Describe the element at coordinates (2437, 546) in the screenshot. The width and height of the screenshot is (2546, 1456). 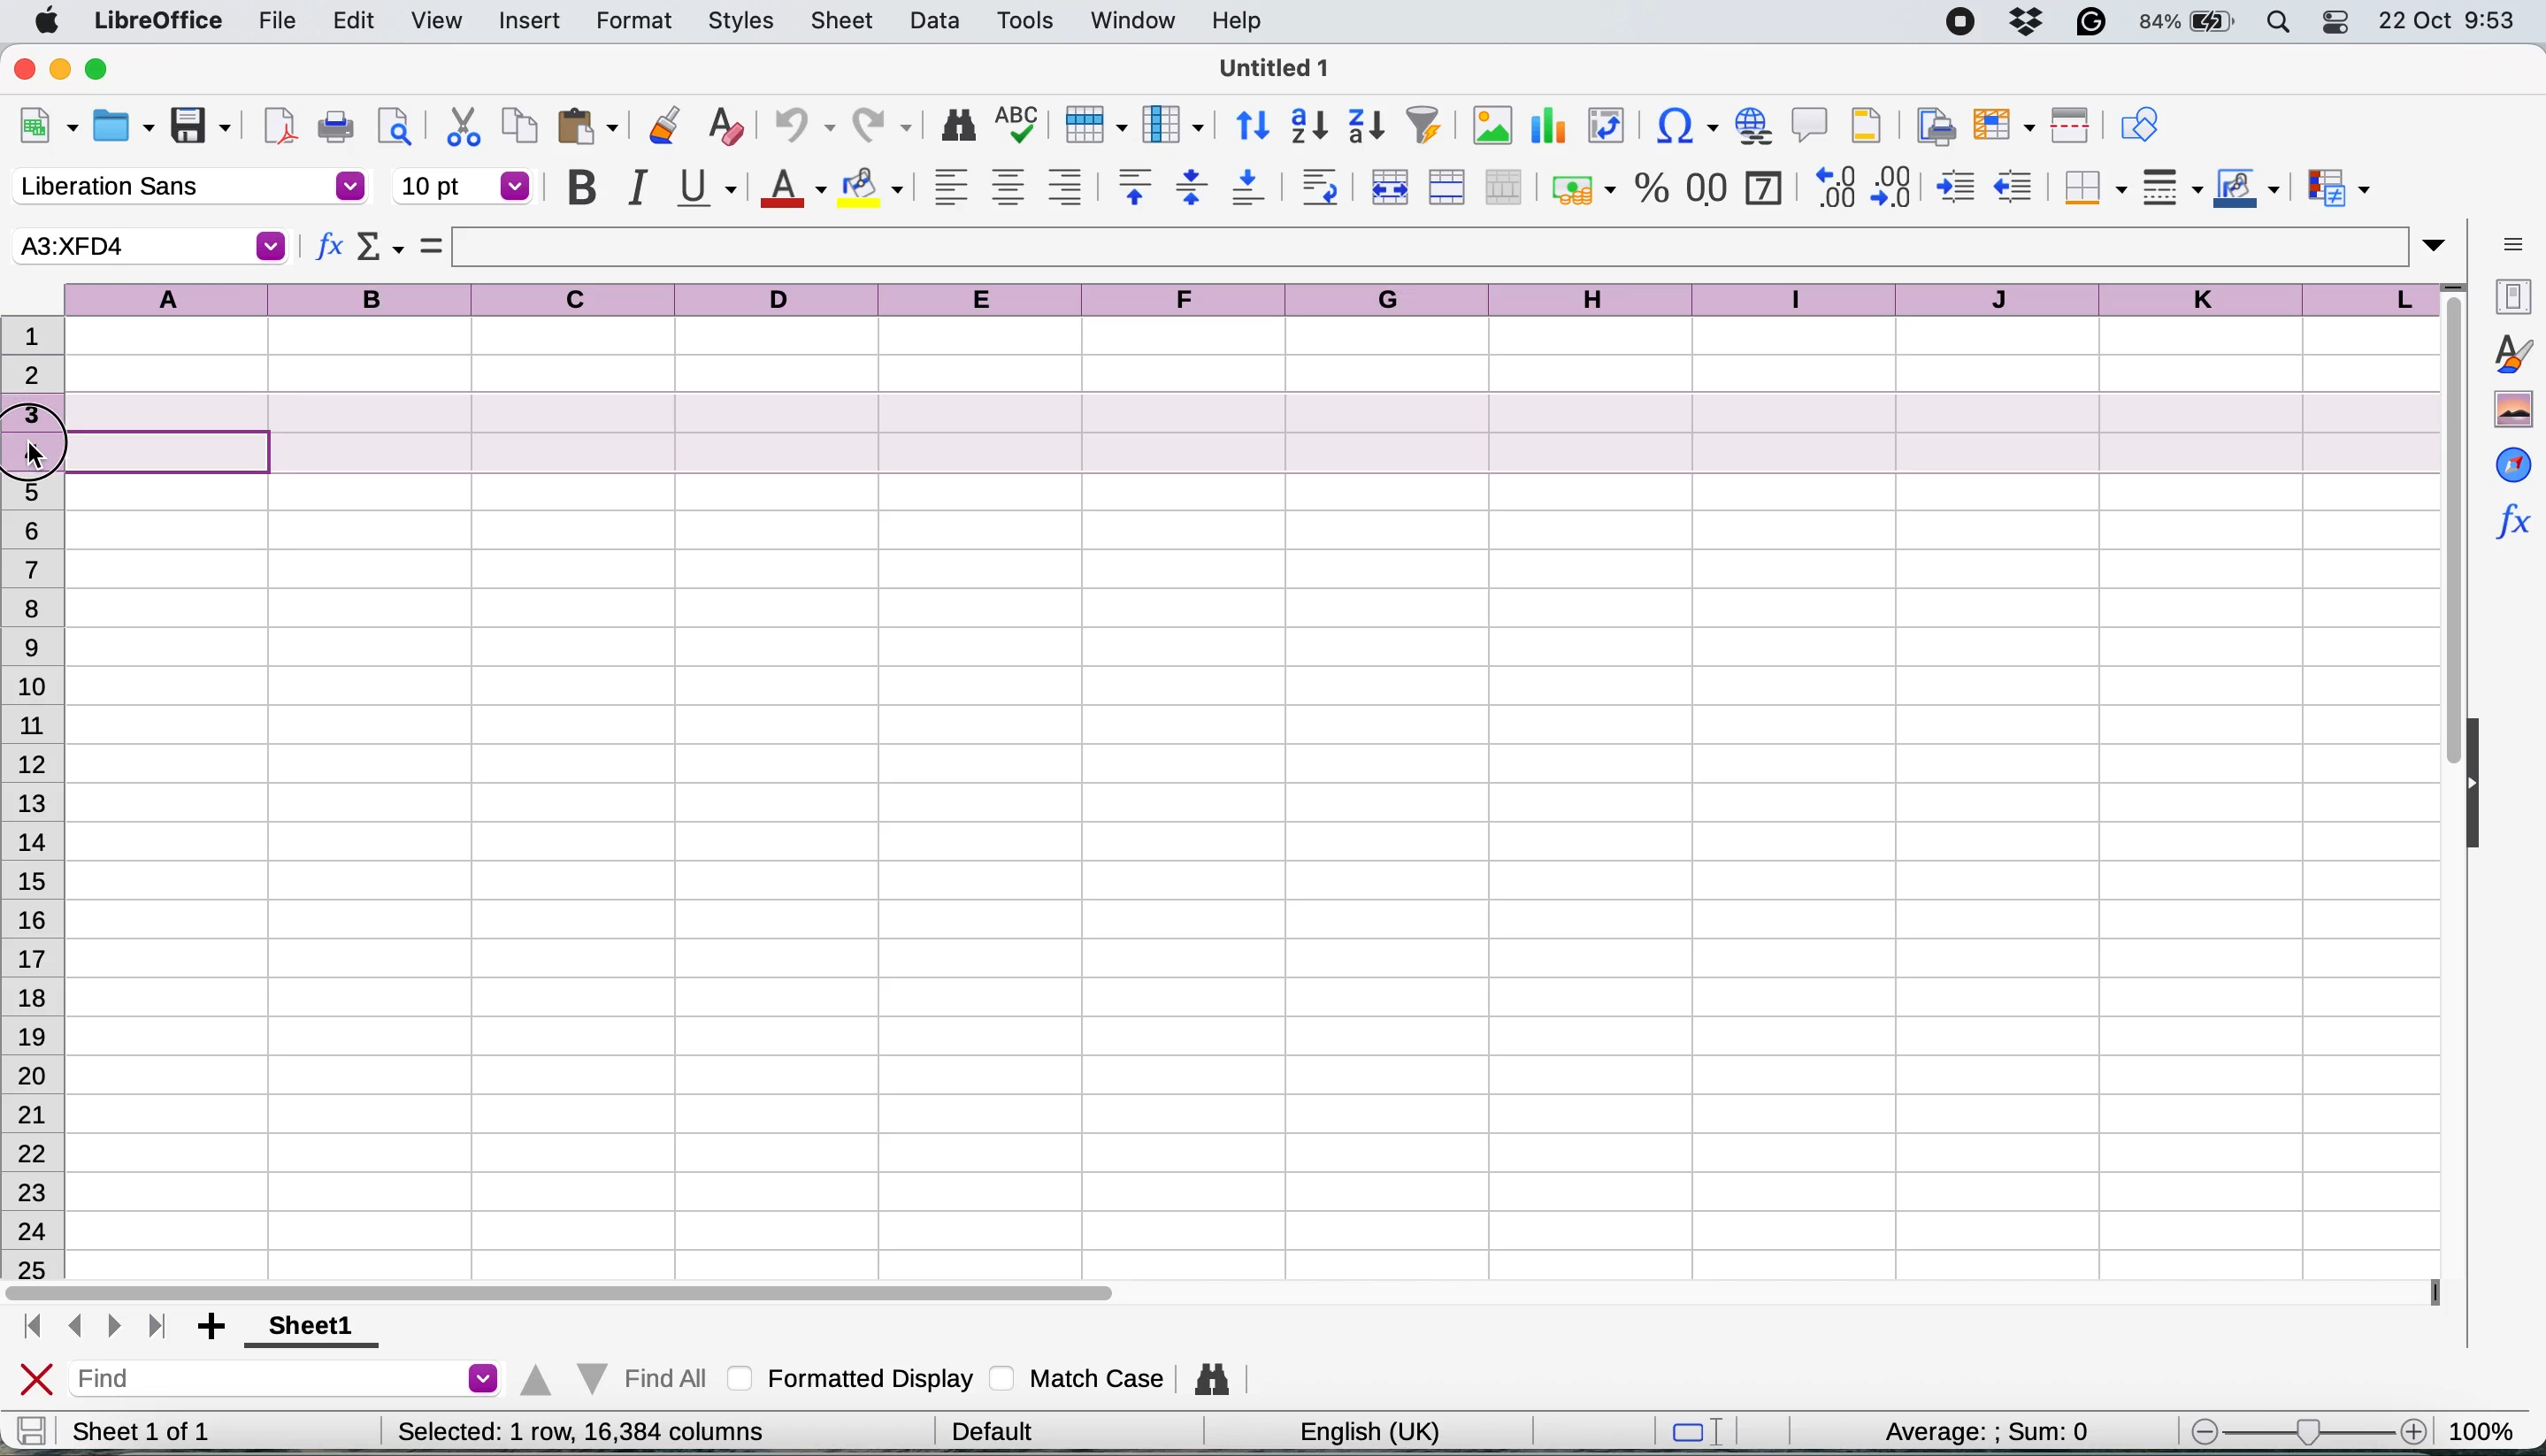
I see `vertical scroll bar` at that location.